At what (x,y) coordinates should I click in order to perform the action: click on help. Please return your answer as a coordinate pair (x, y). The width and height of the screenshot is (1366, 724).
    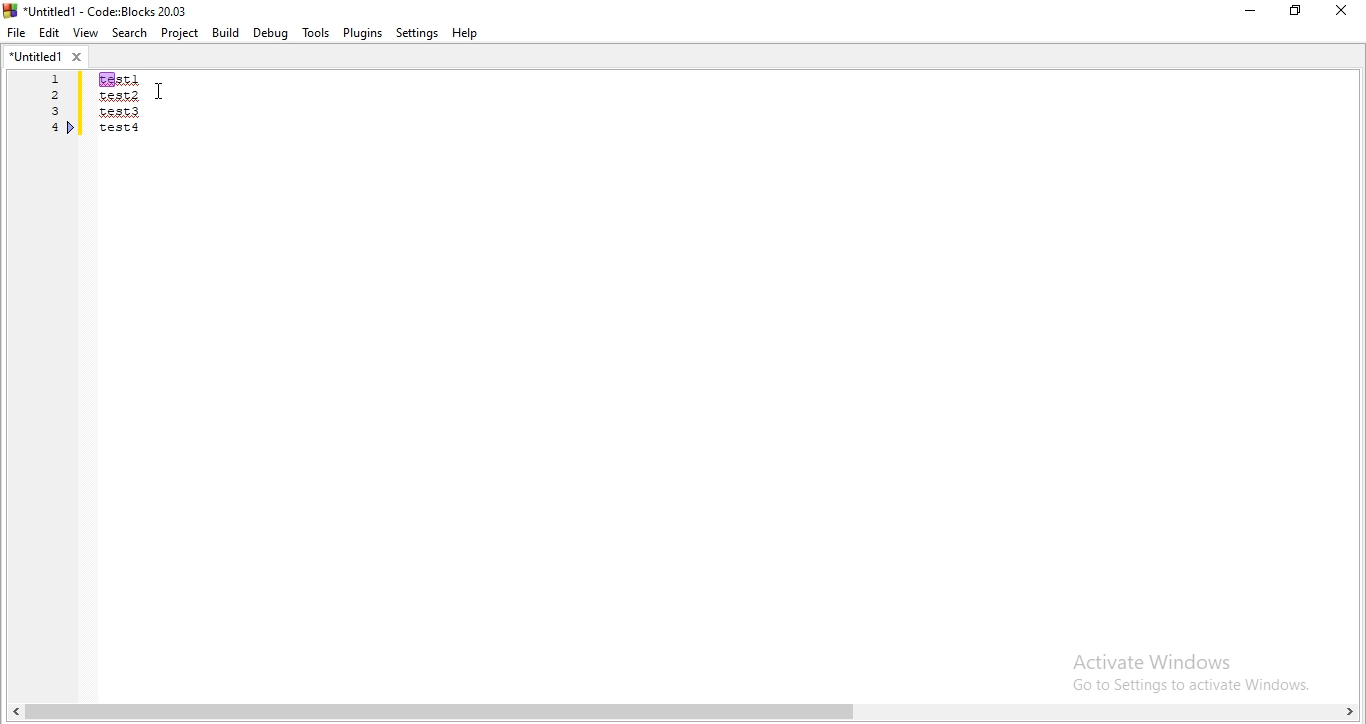
    Looking at the image, I should click on (467, 33).